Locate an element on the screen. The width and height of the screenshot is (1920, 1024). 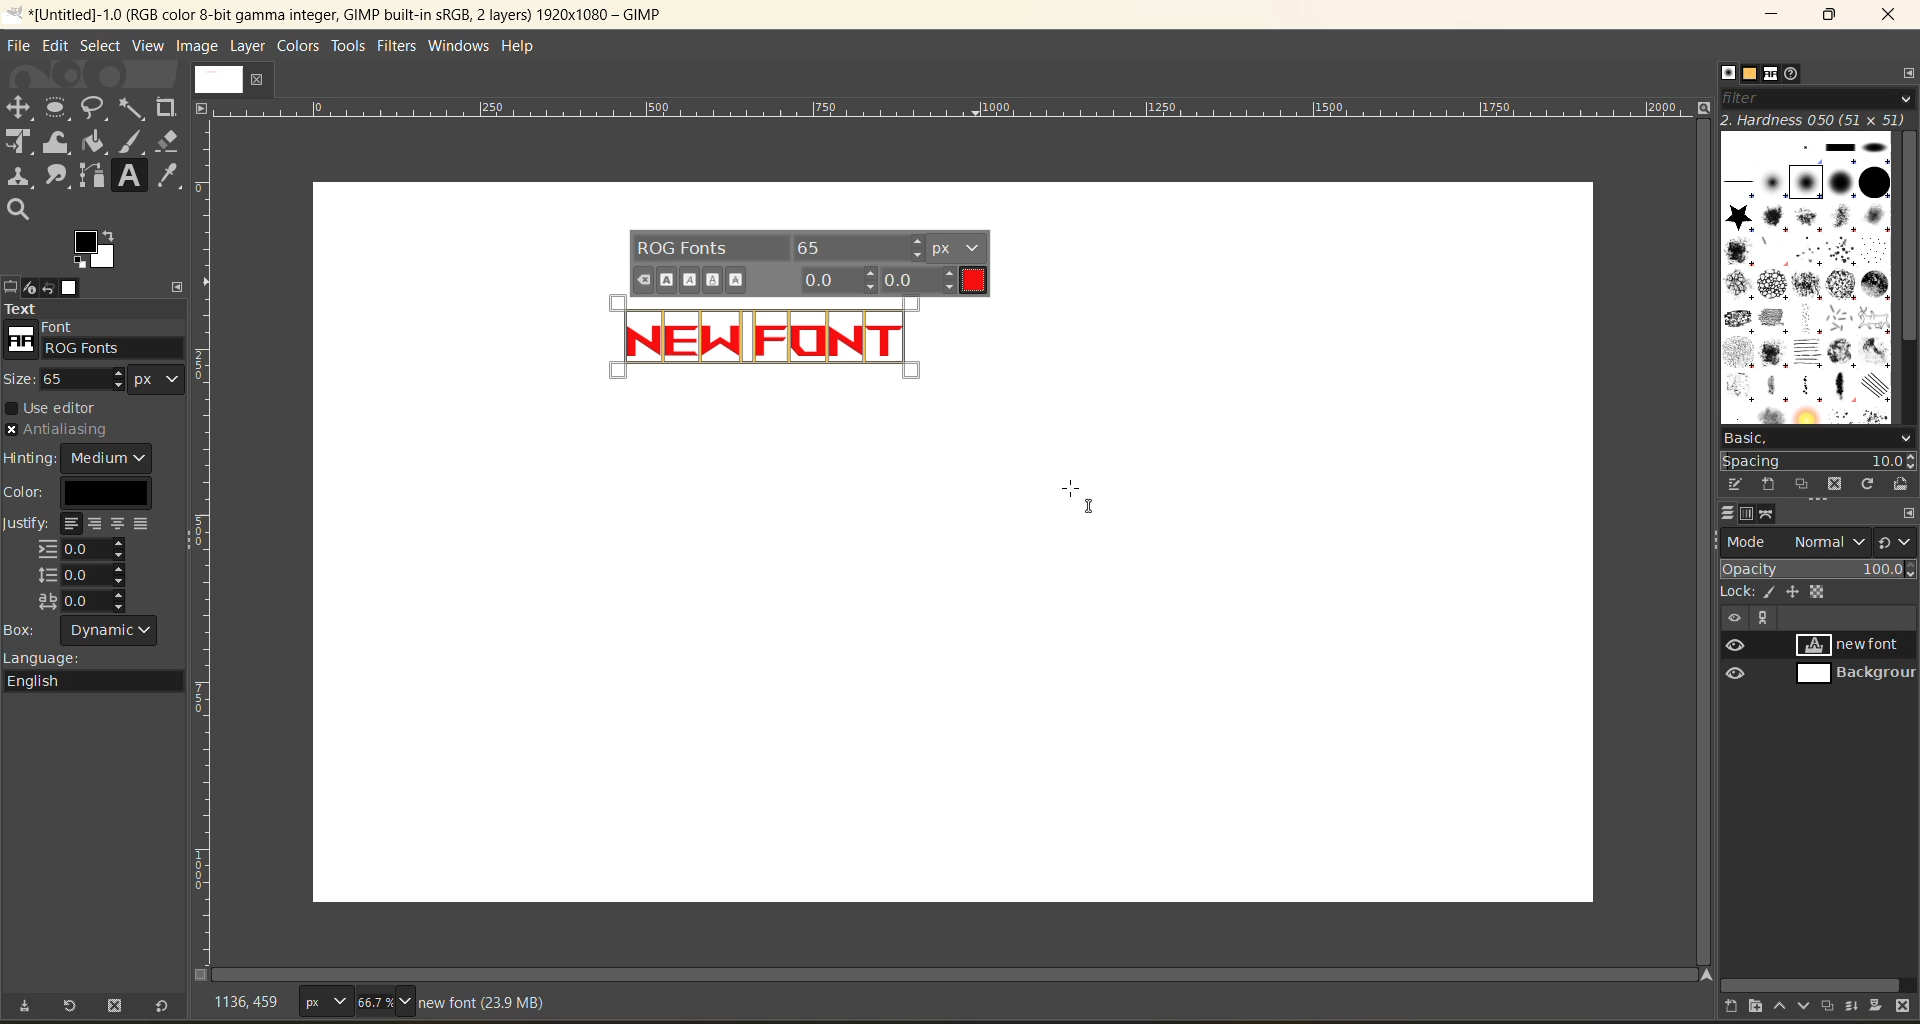
configure is located at coordinates (181, 285).